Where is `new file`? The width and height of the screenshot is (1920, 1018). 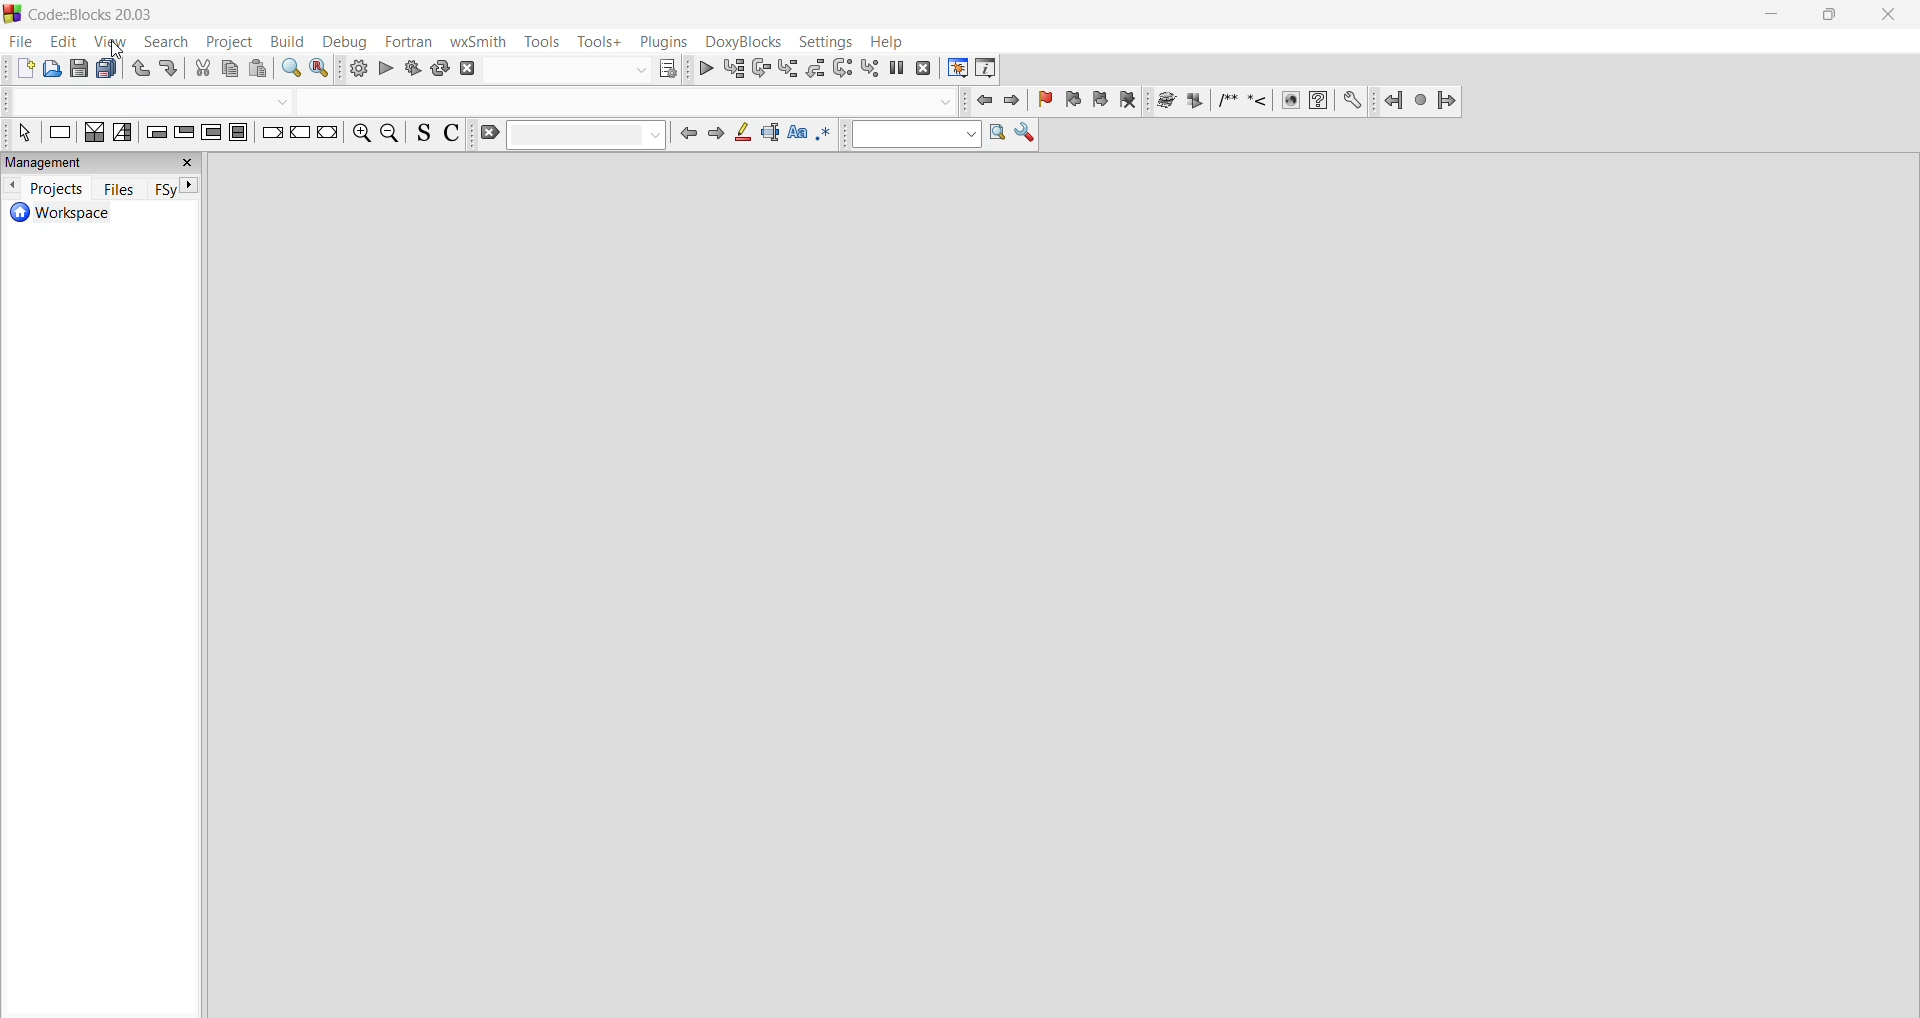 new file is located at coordinates (25, 70).